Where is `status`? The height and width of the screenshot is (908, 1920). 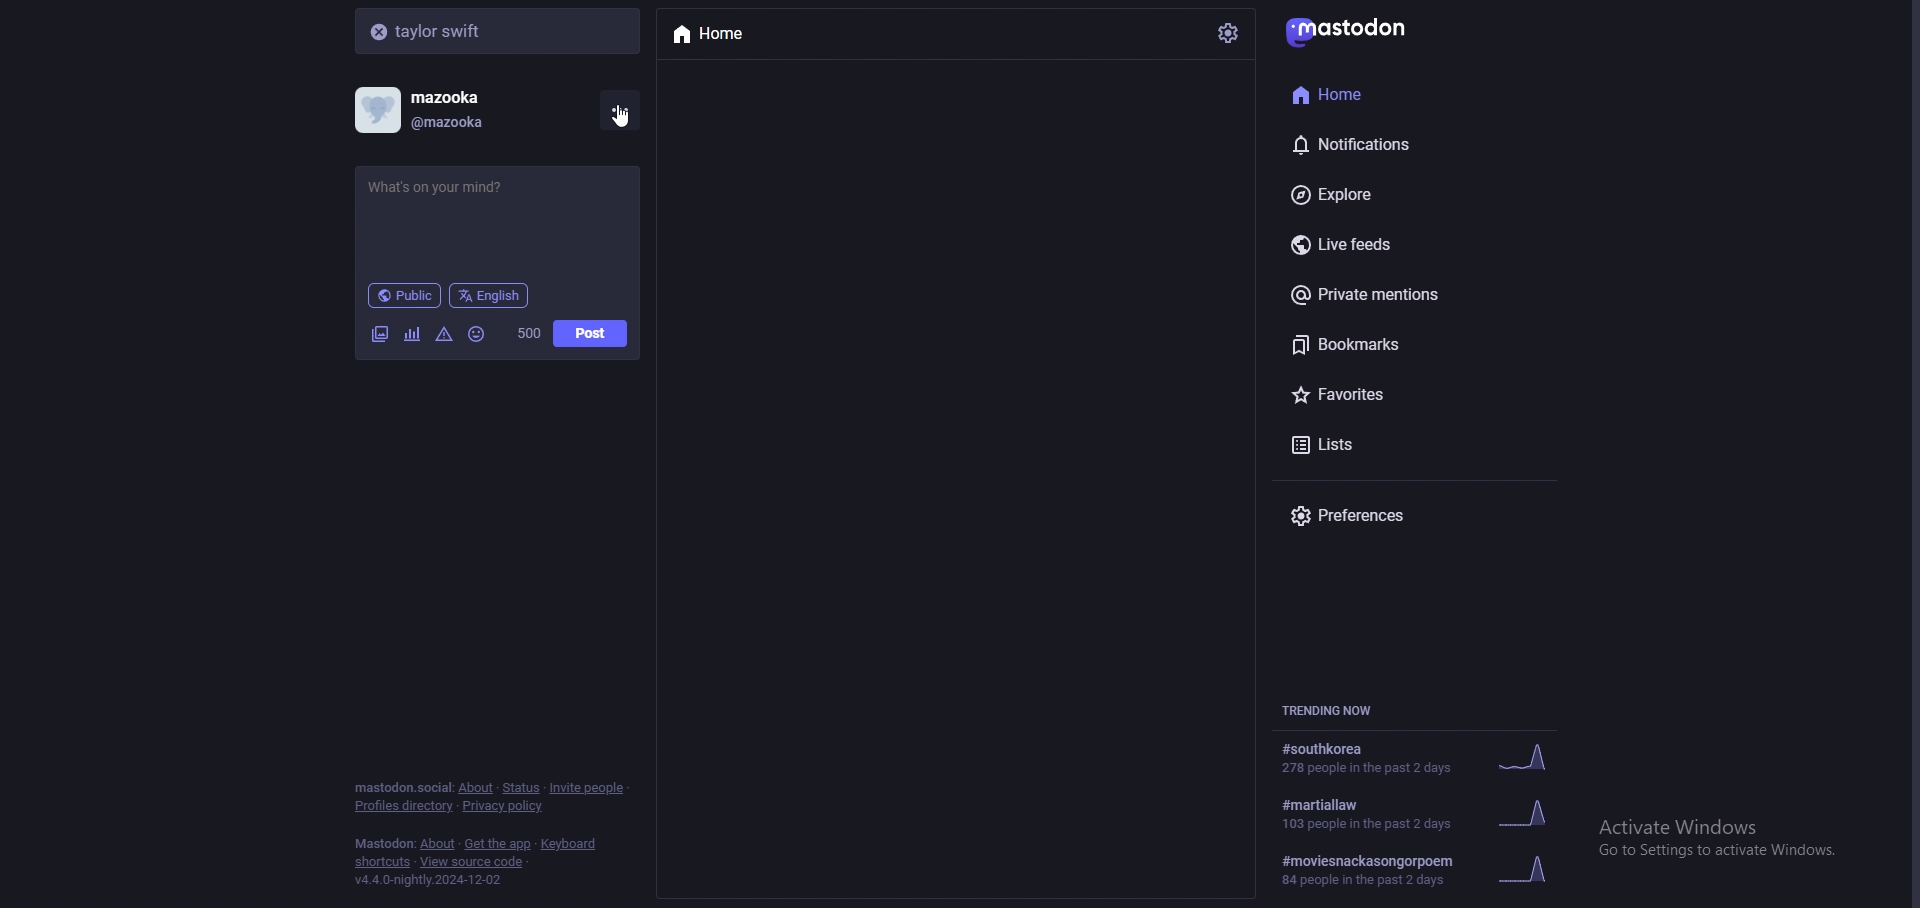 status is located at coordinates (455, 194).